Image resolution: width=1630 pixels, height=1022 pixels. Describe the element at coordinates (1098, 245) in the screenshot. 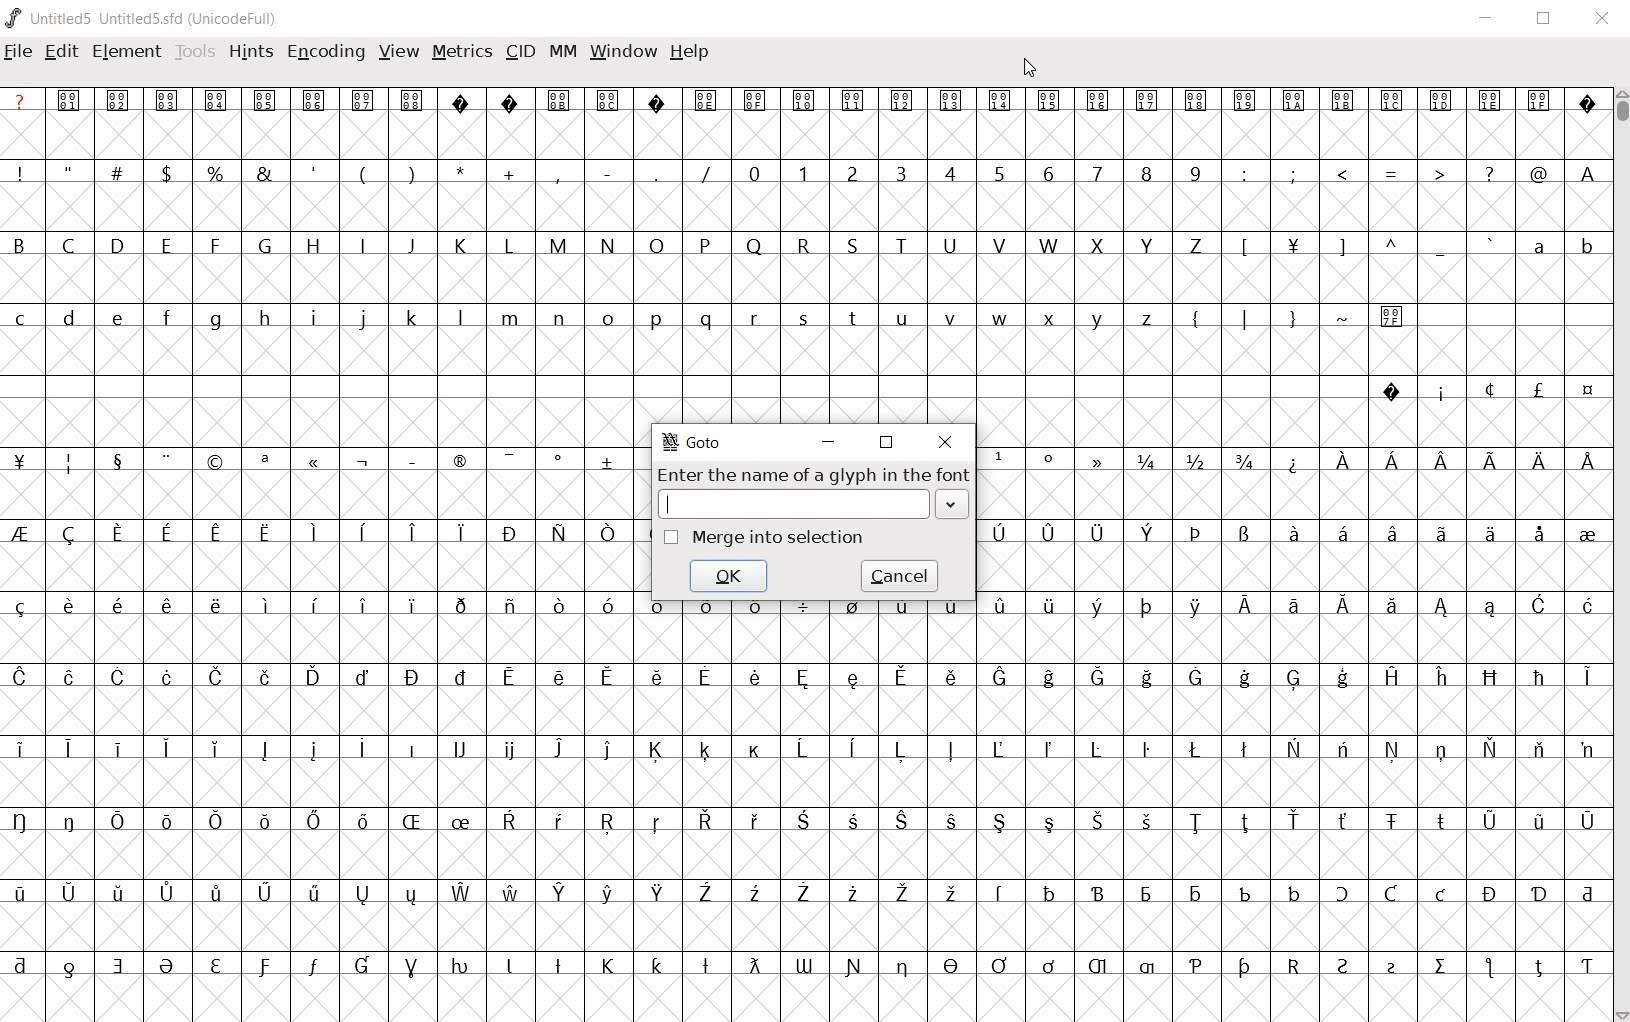

I see `X` at that location.